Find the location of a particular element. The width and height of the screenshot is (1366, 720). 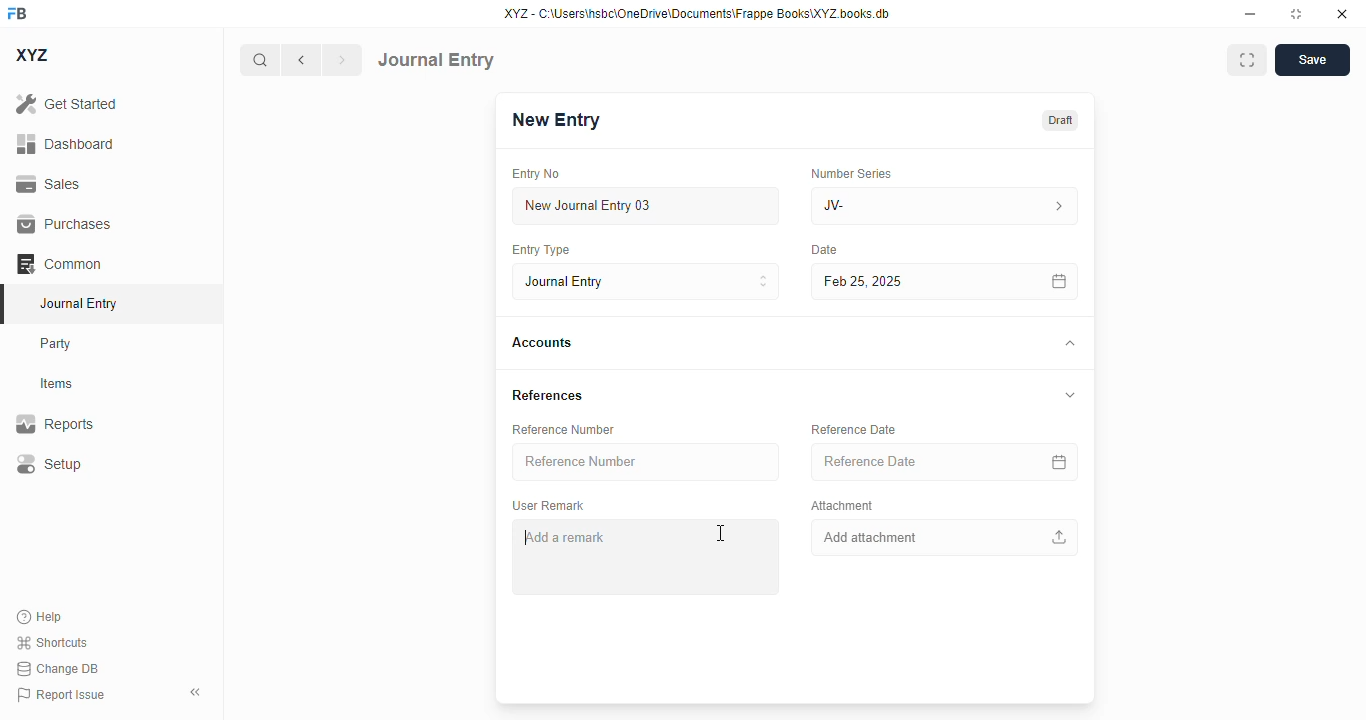

references is located at coordinates (548, 394).